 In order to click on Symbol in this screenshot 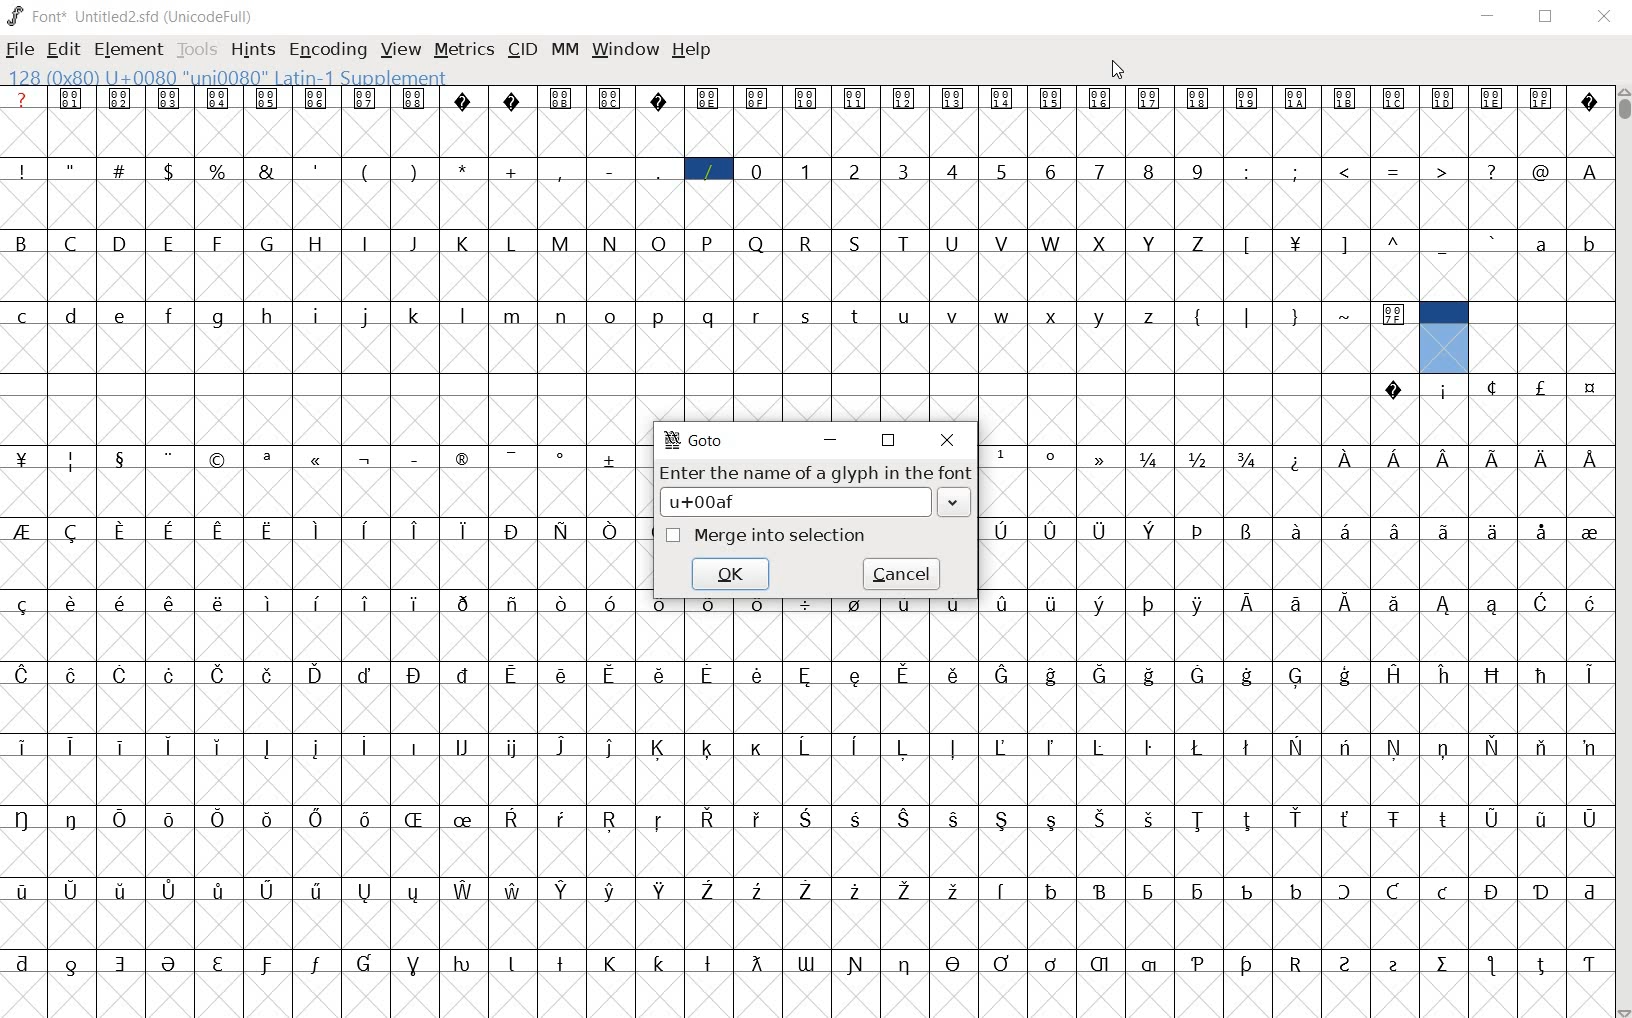, I will do `click(124, 817)`.